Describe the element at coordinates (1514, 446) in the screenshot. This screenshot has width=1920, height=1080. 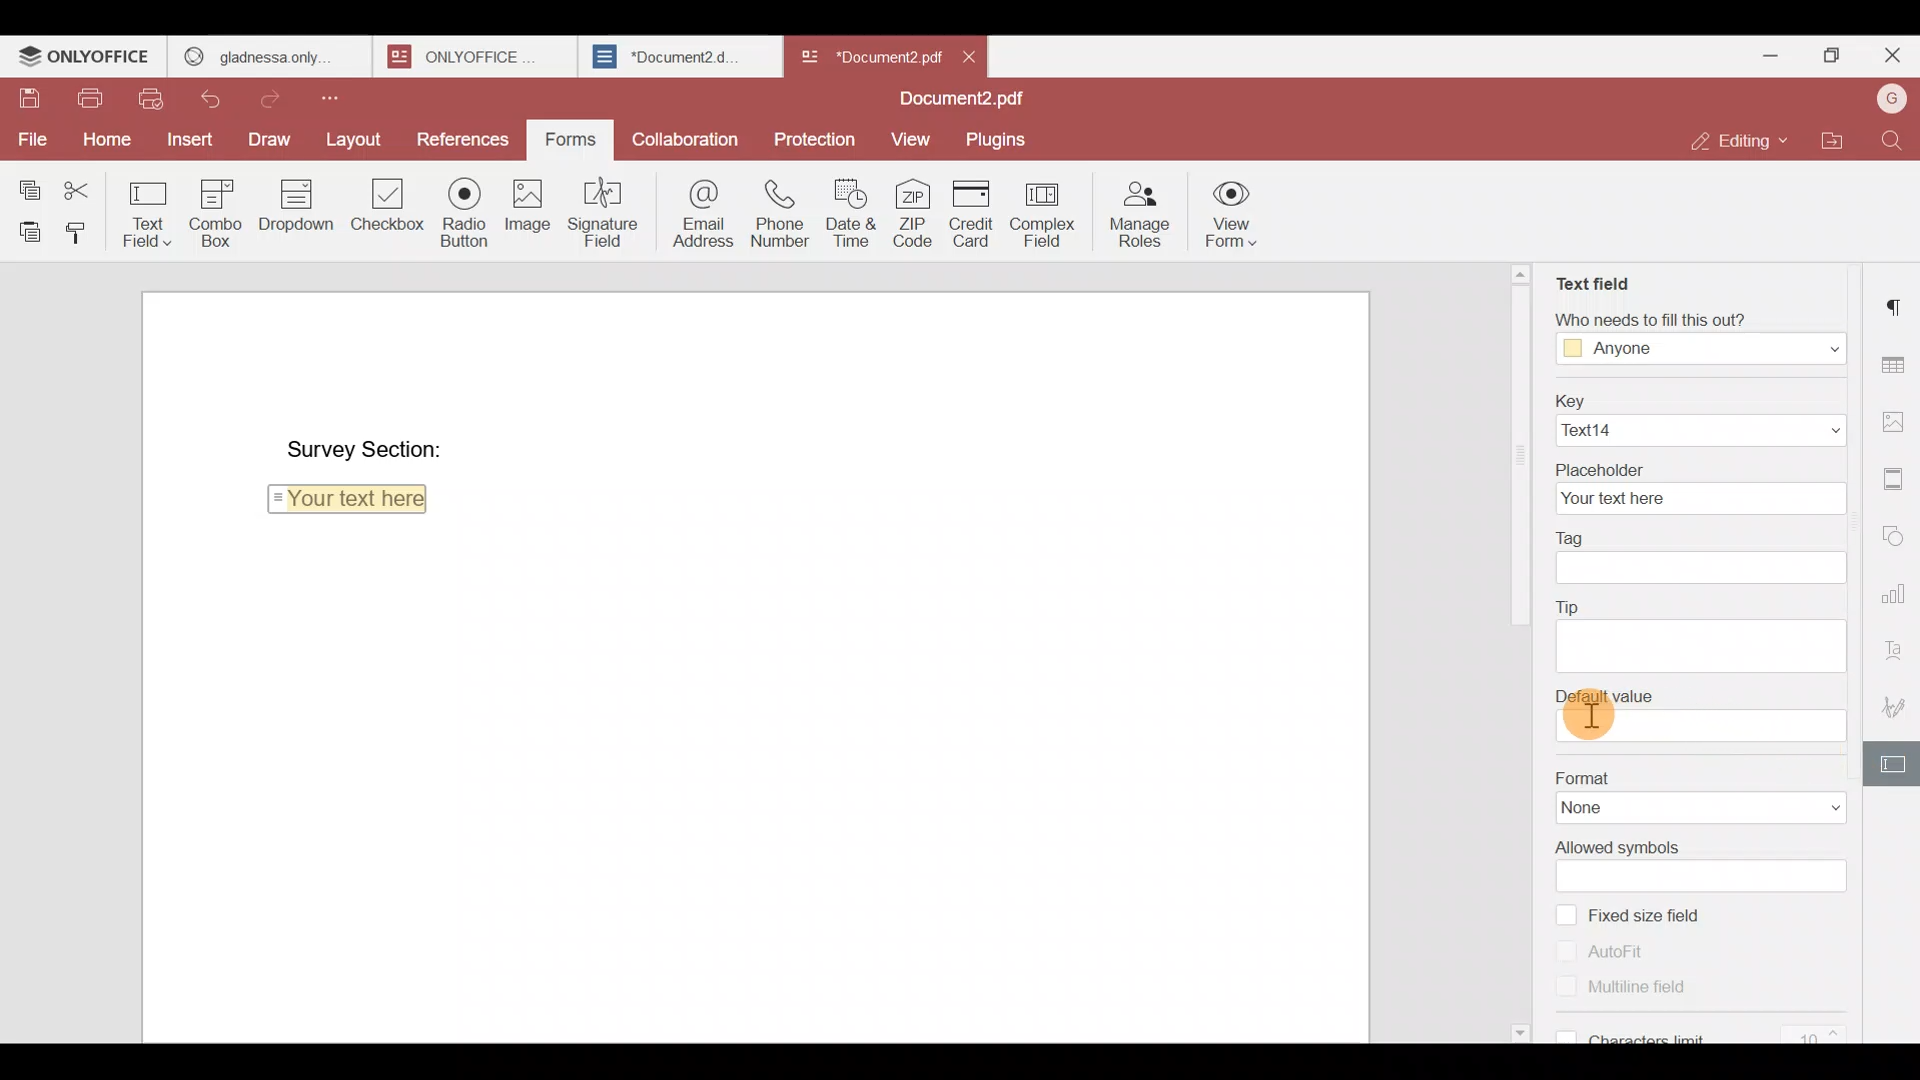
I see `scroll bar` at that location.